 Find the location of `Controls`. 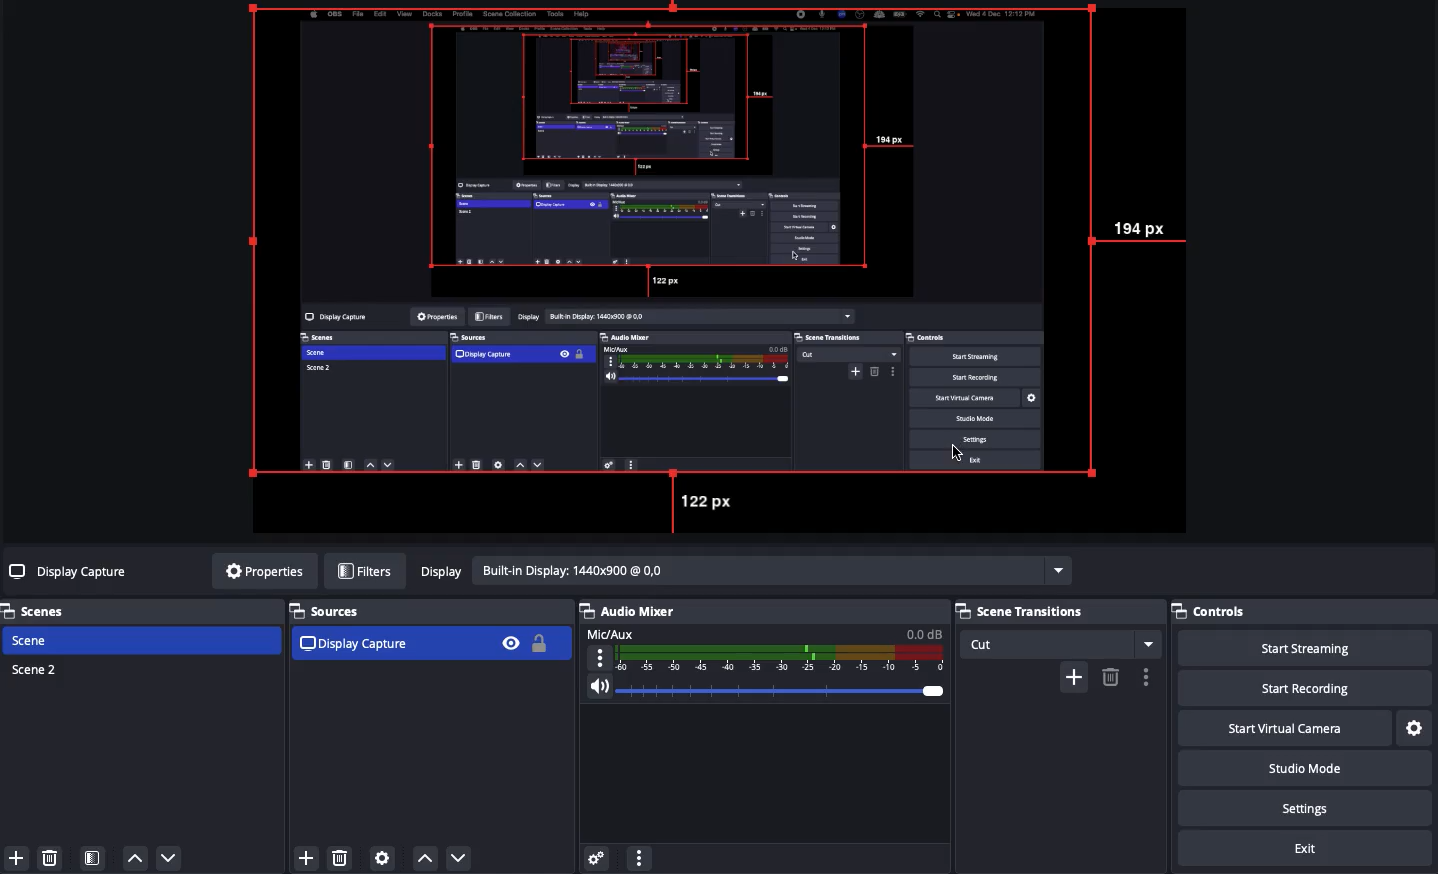

Controls is located at coordinates (1234, 613).